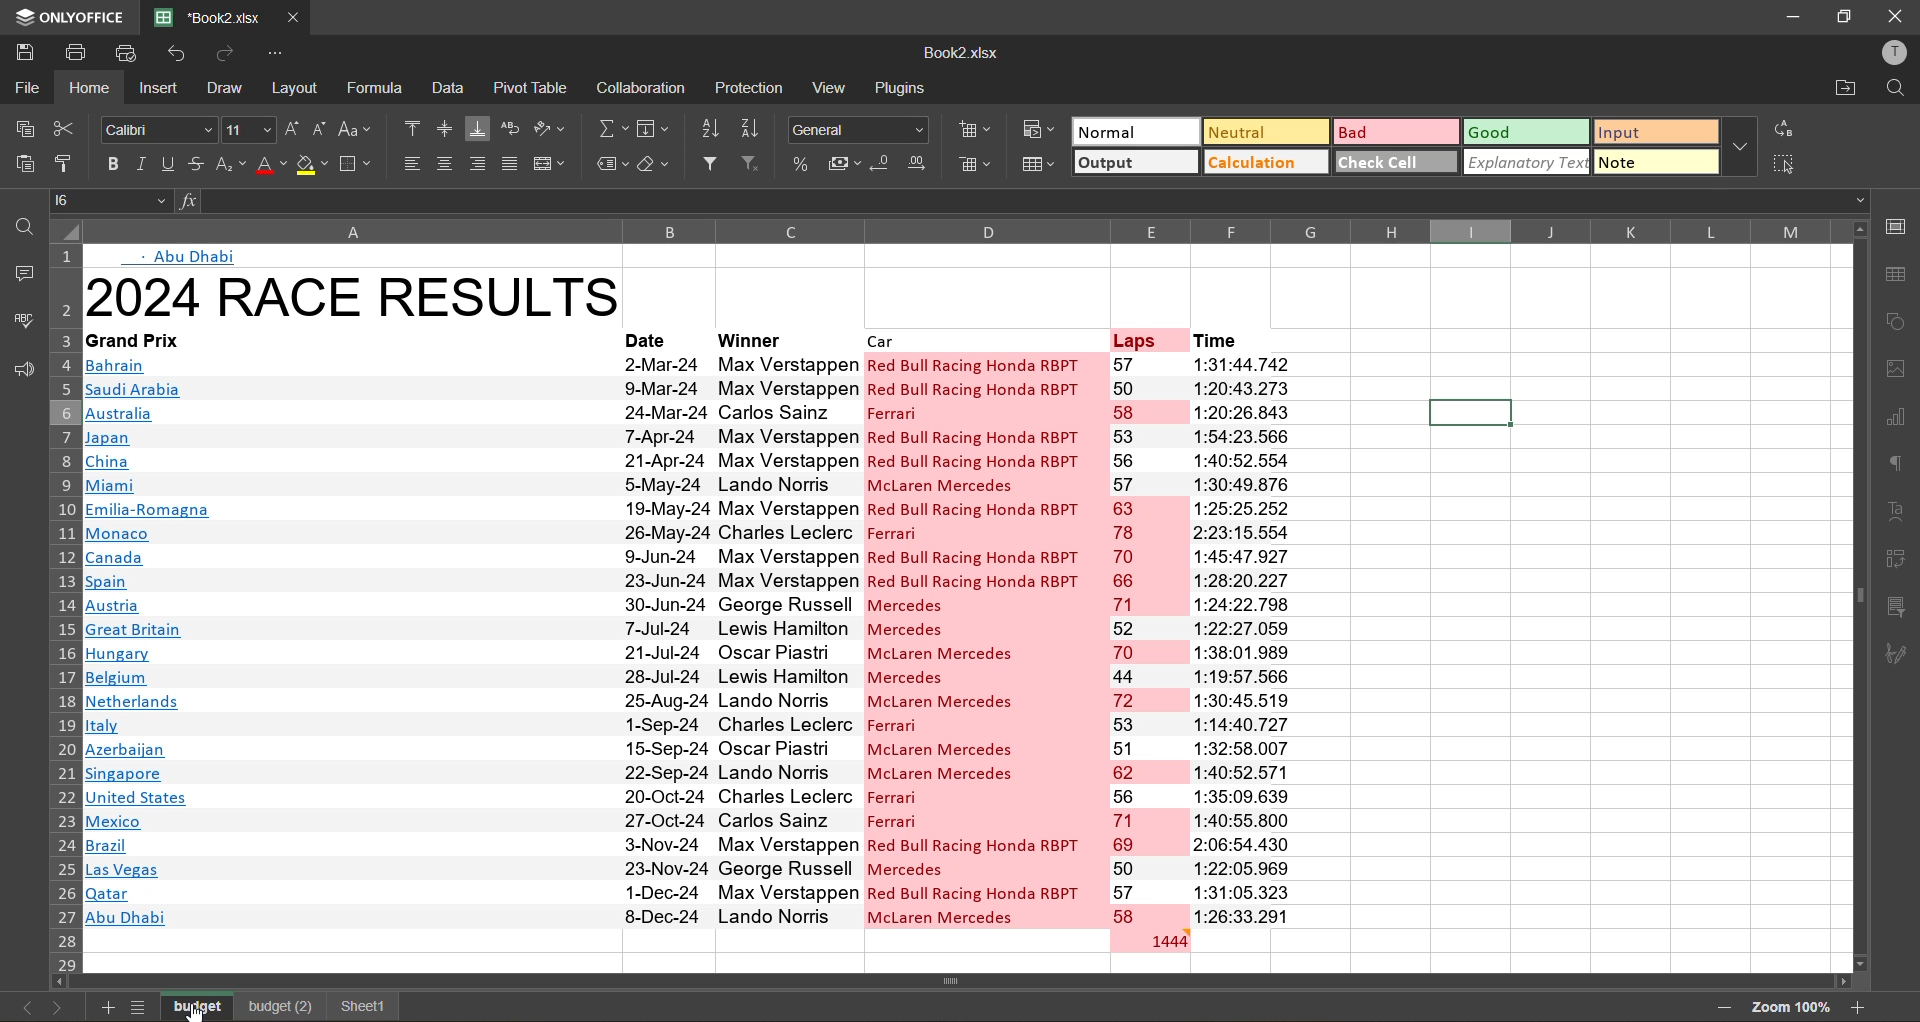  Describe the element at coordinates (1902, 610) in the screenshot. I see `slicer` at that location.